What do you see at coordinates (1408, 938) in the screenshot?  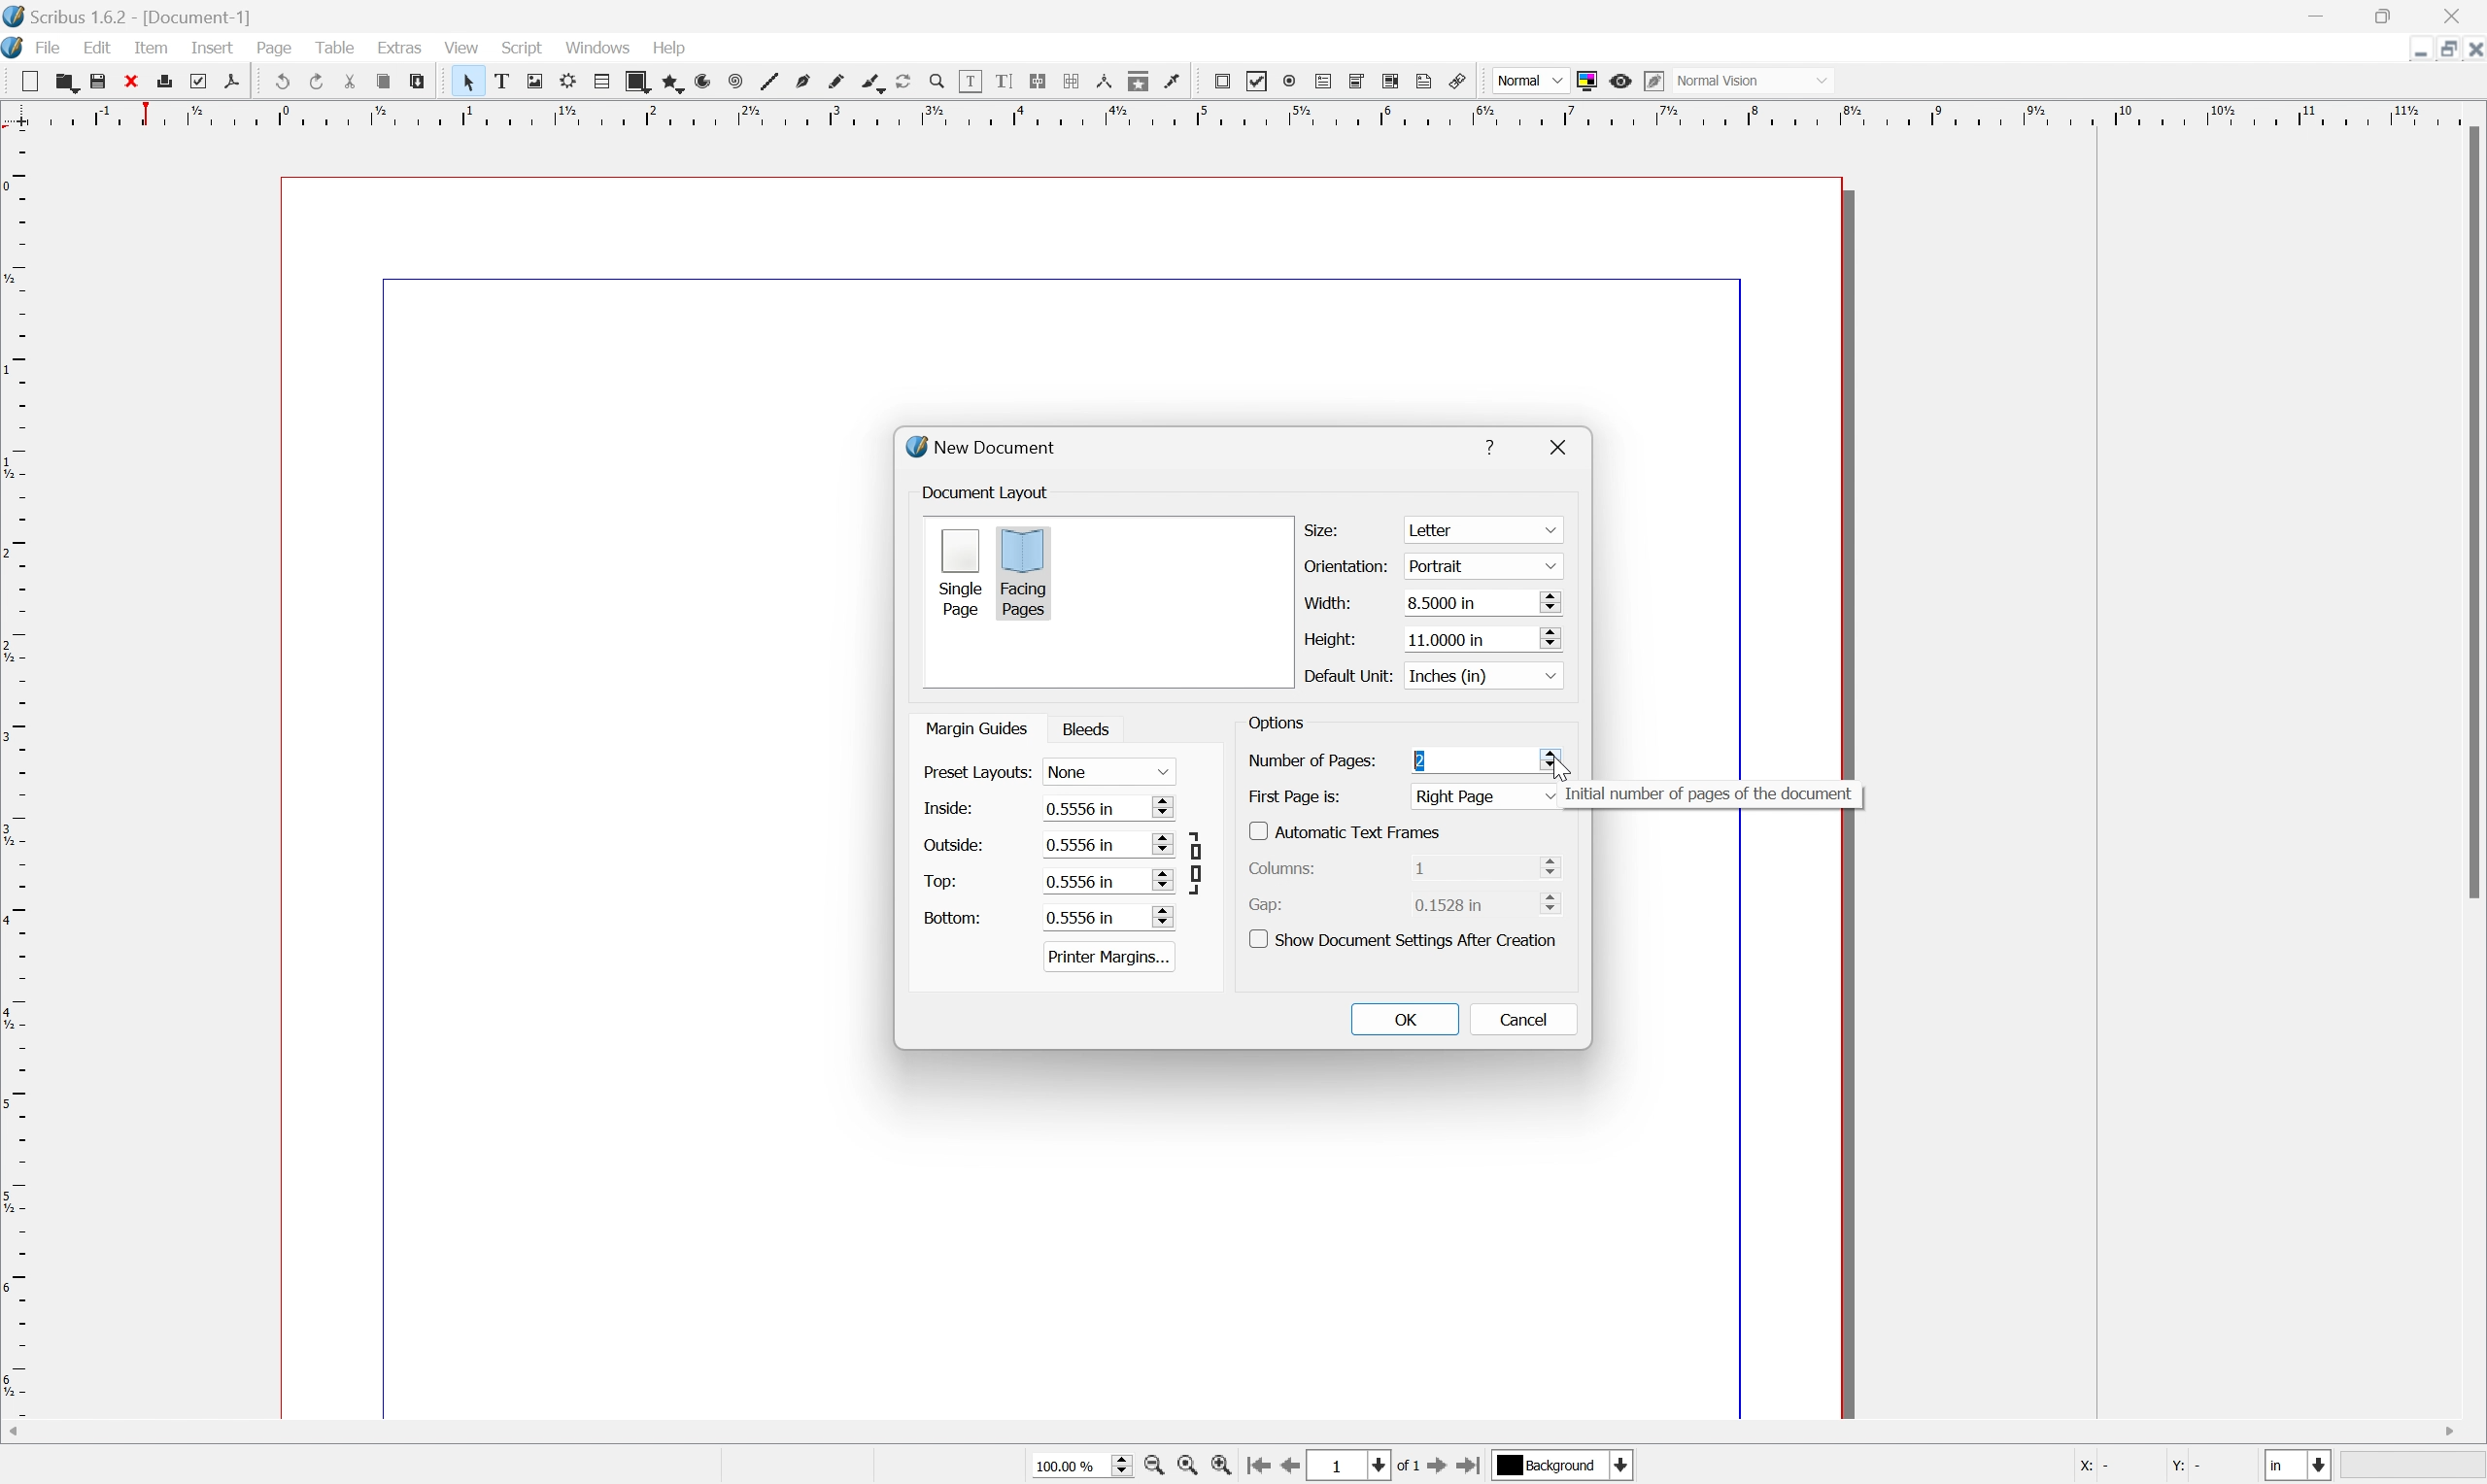 I see `Show document settings after creation` at bounding box center [1408, 938].